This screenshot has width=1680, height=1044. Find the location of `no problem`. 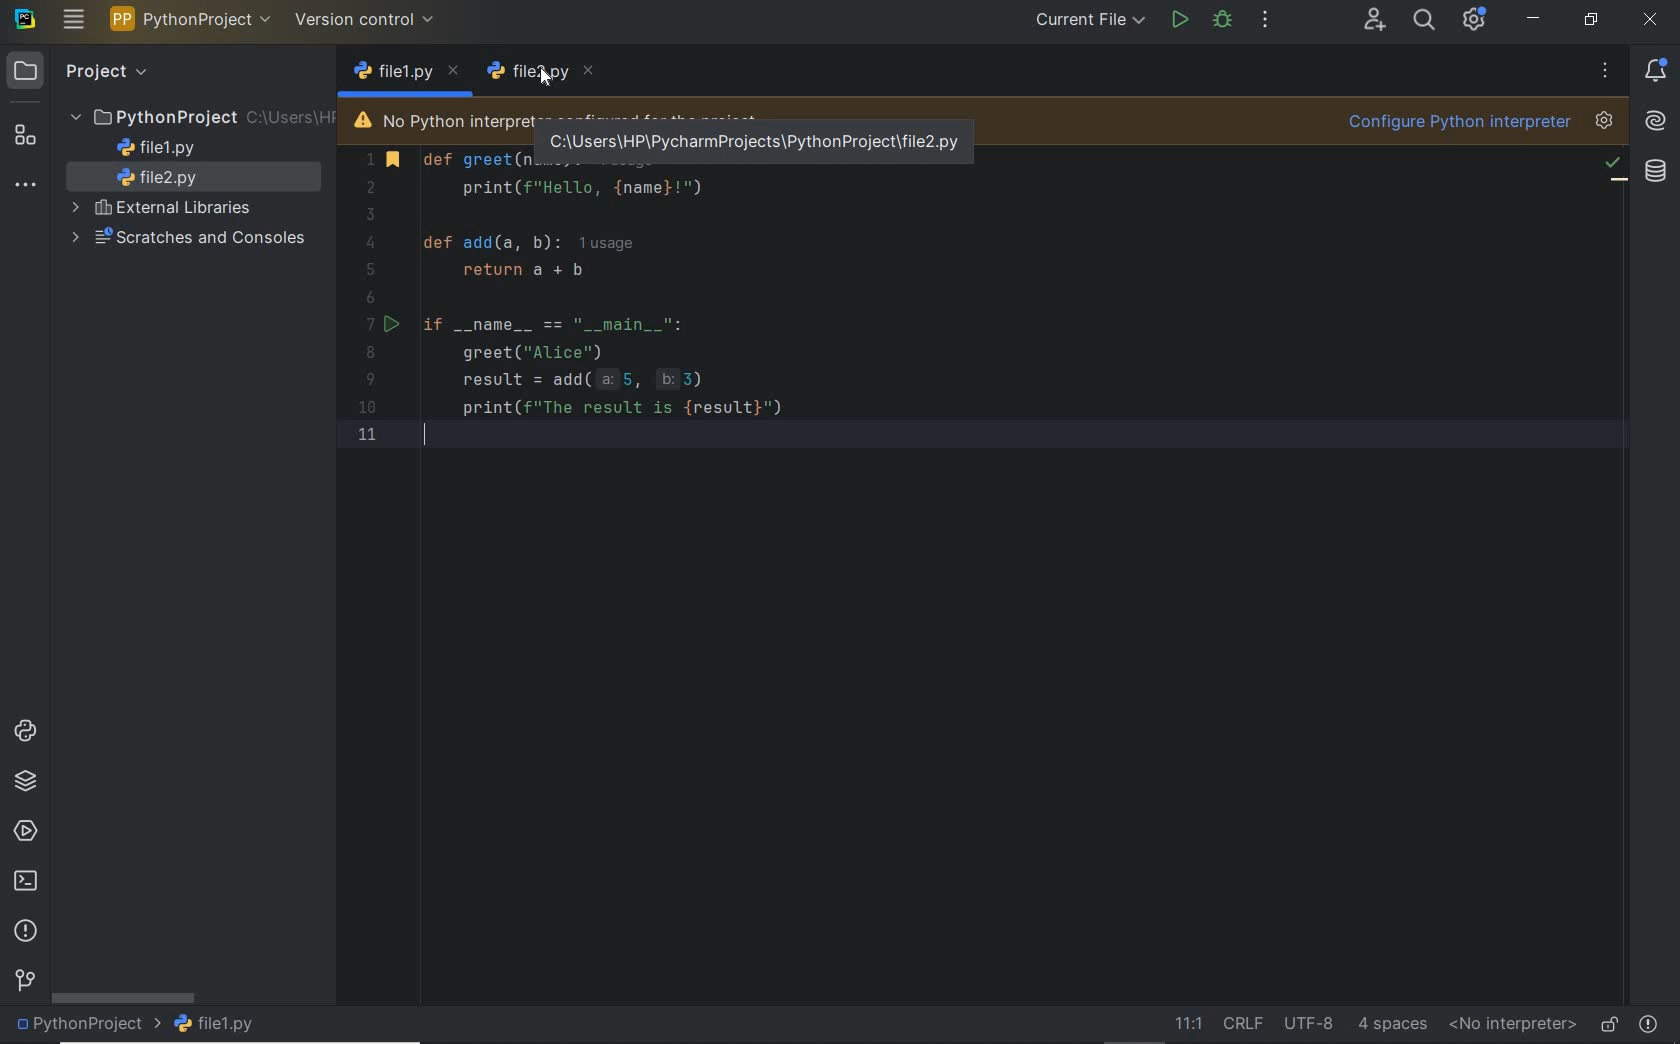

no problem is located at coordinates (1611, 165).